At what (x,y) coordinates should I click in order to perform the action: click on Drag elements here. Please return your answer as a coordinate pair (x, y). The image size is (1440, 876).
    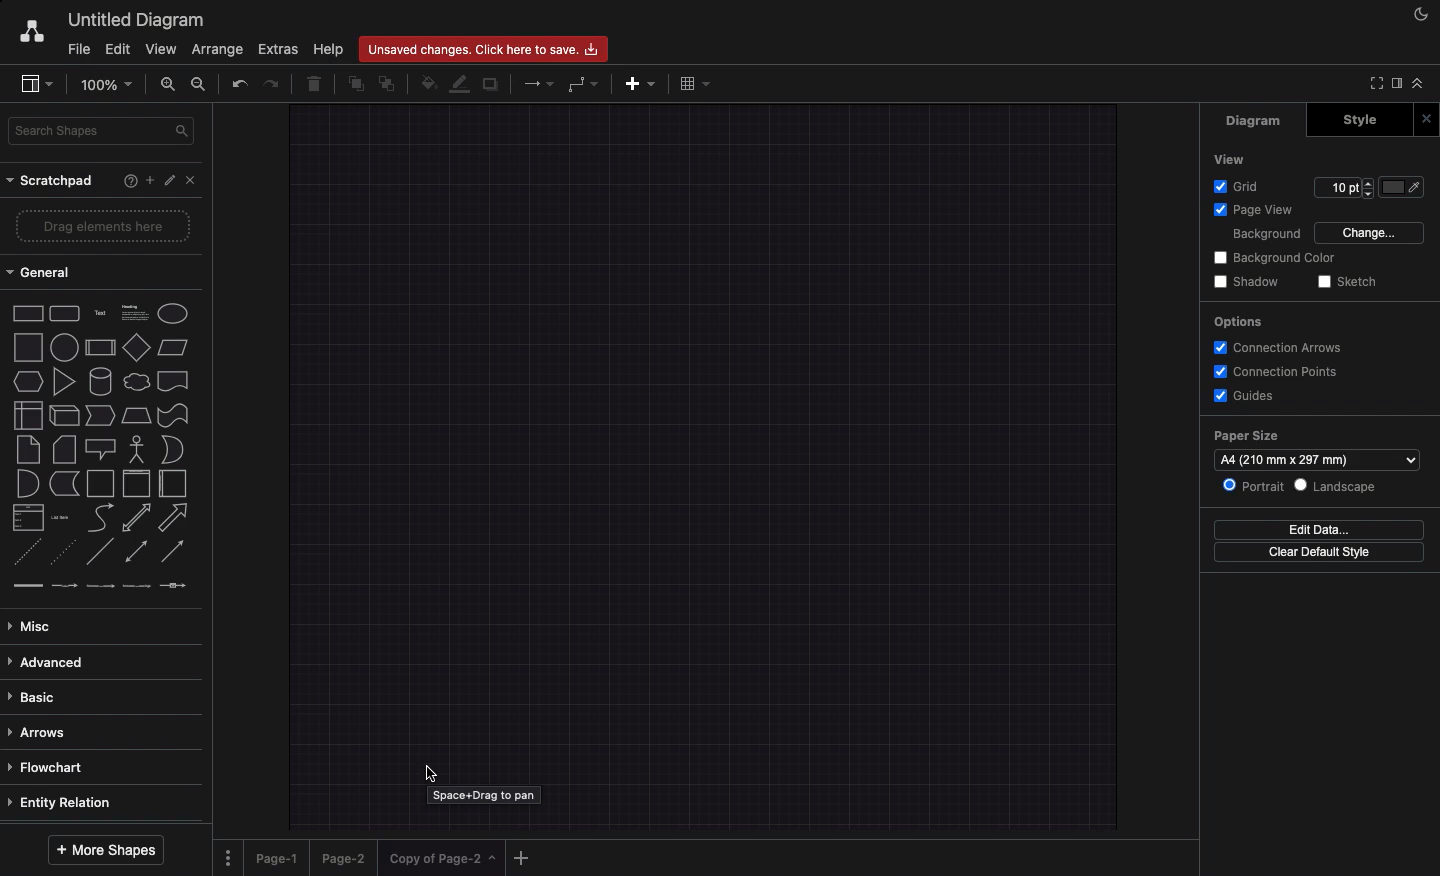
    Looking at the image, I should click on (104, 226).